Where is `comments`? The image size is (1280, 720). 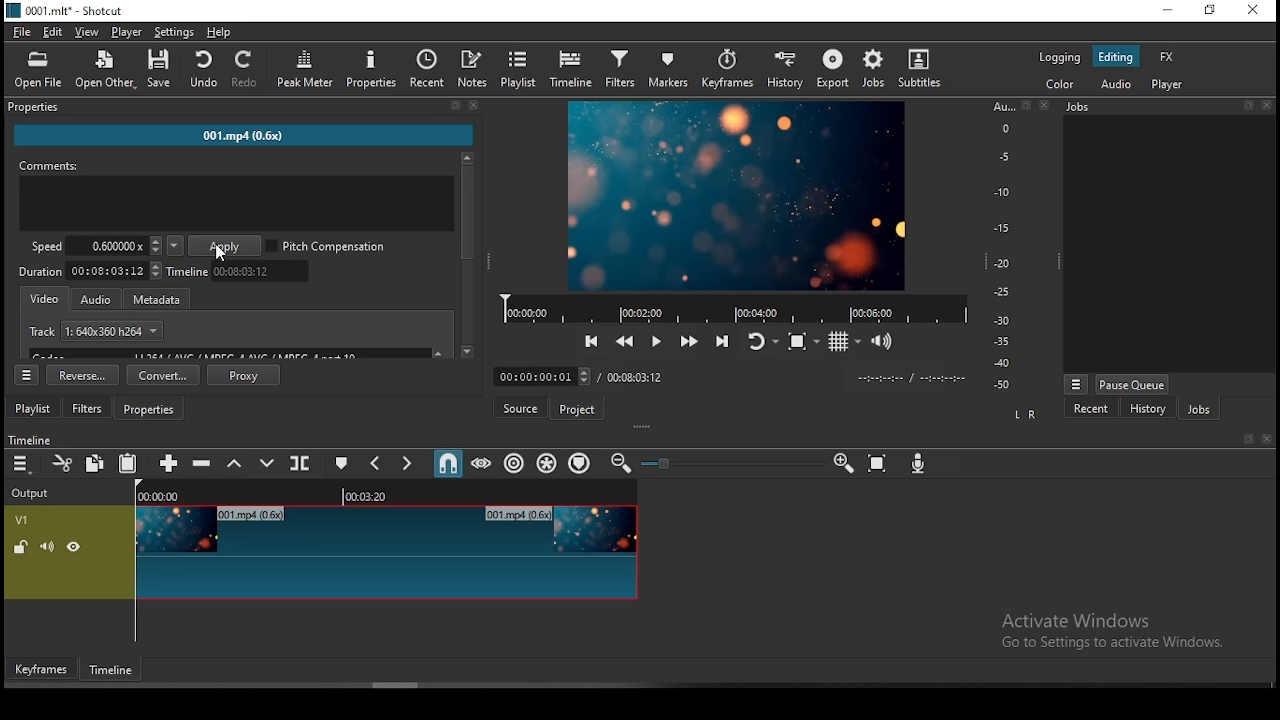 comments is located at coordinates (235, 165).